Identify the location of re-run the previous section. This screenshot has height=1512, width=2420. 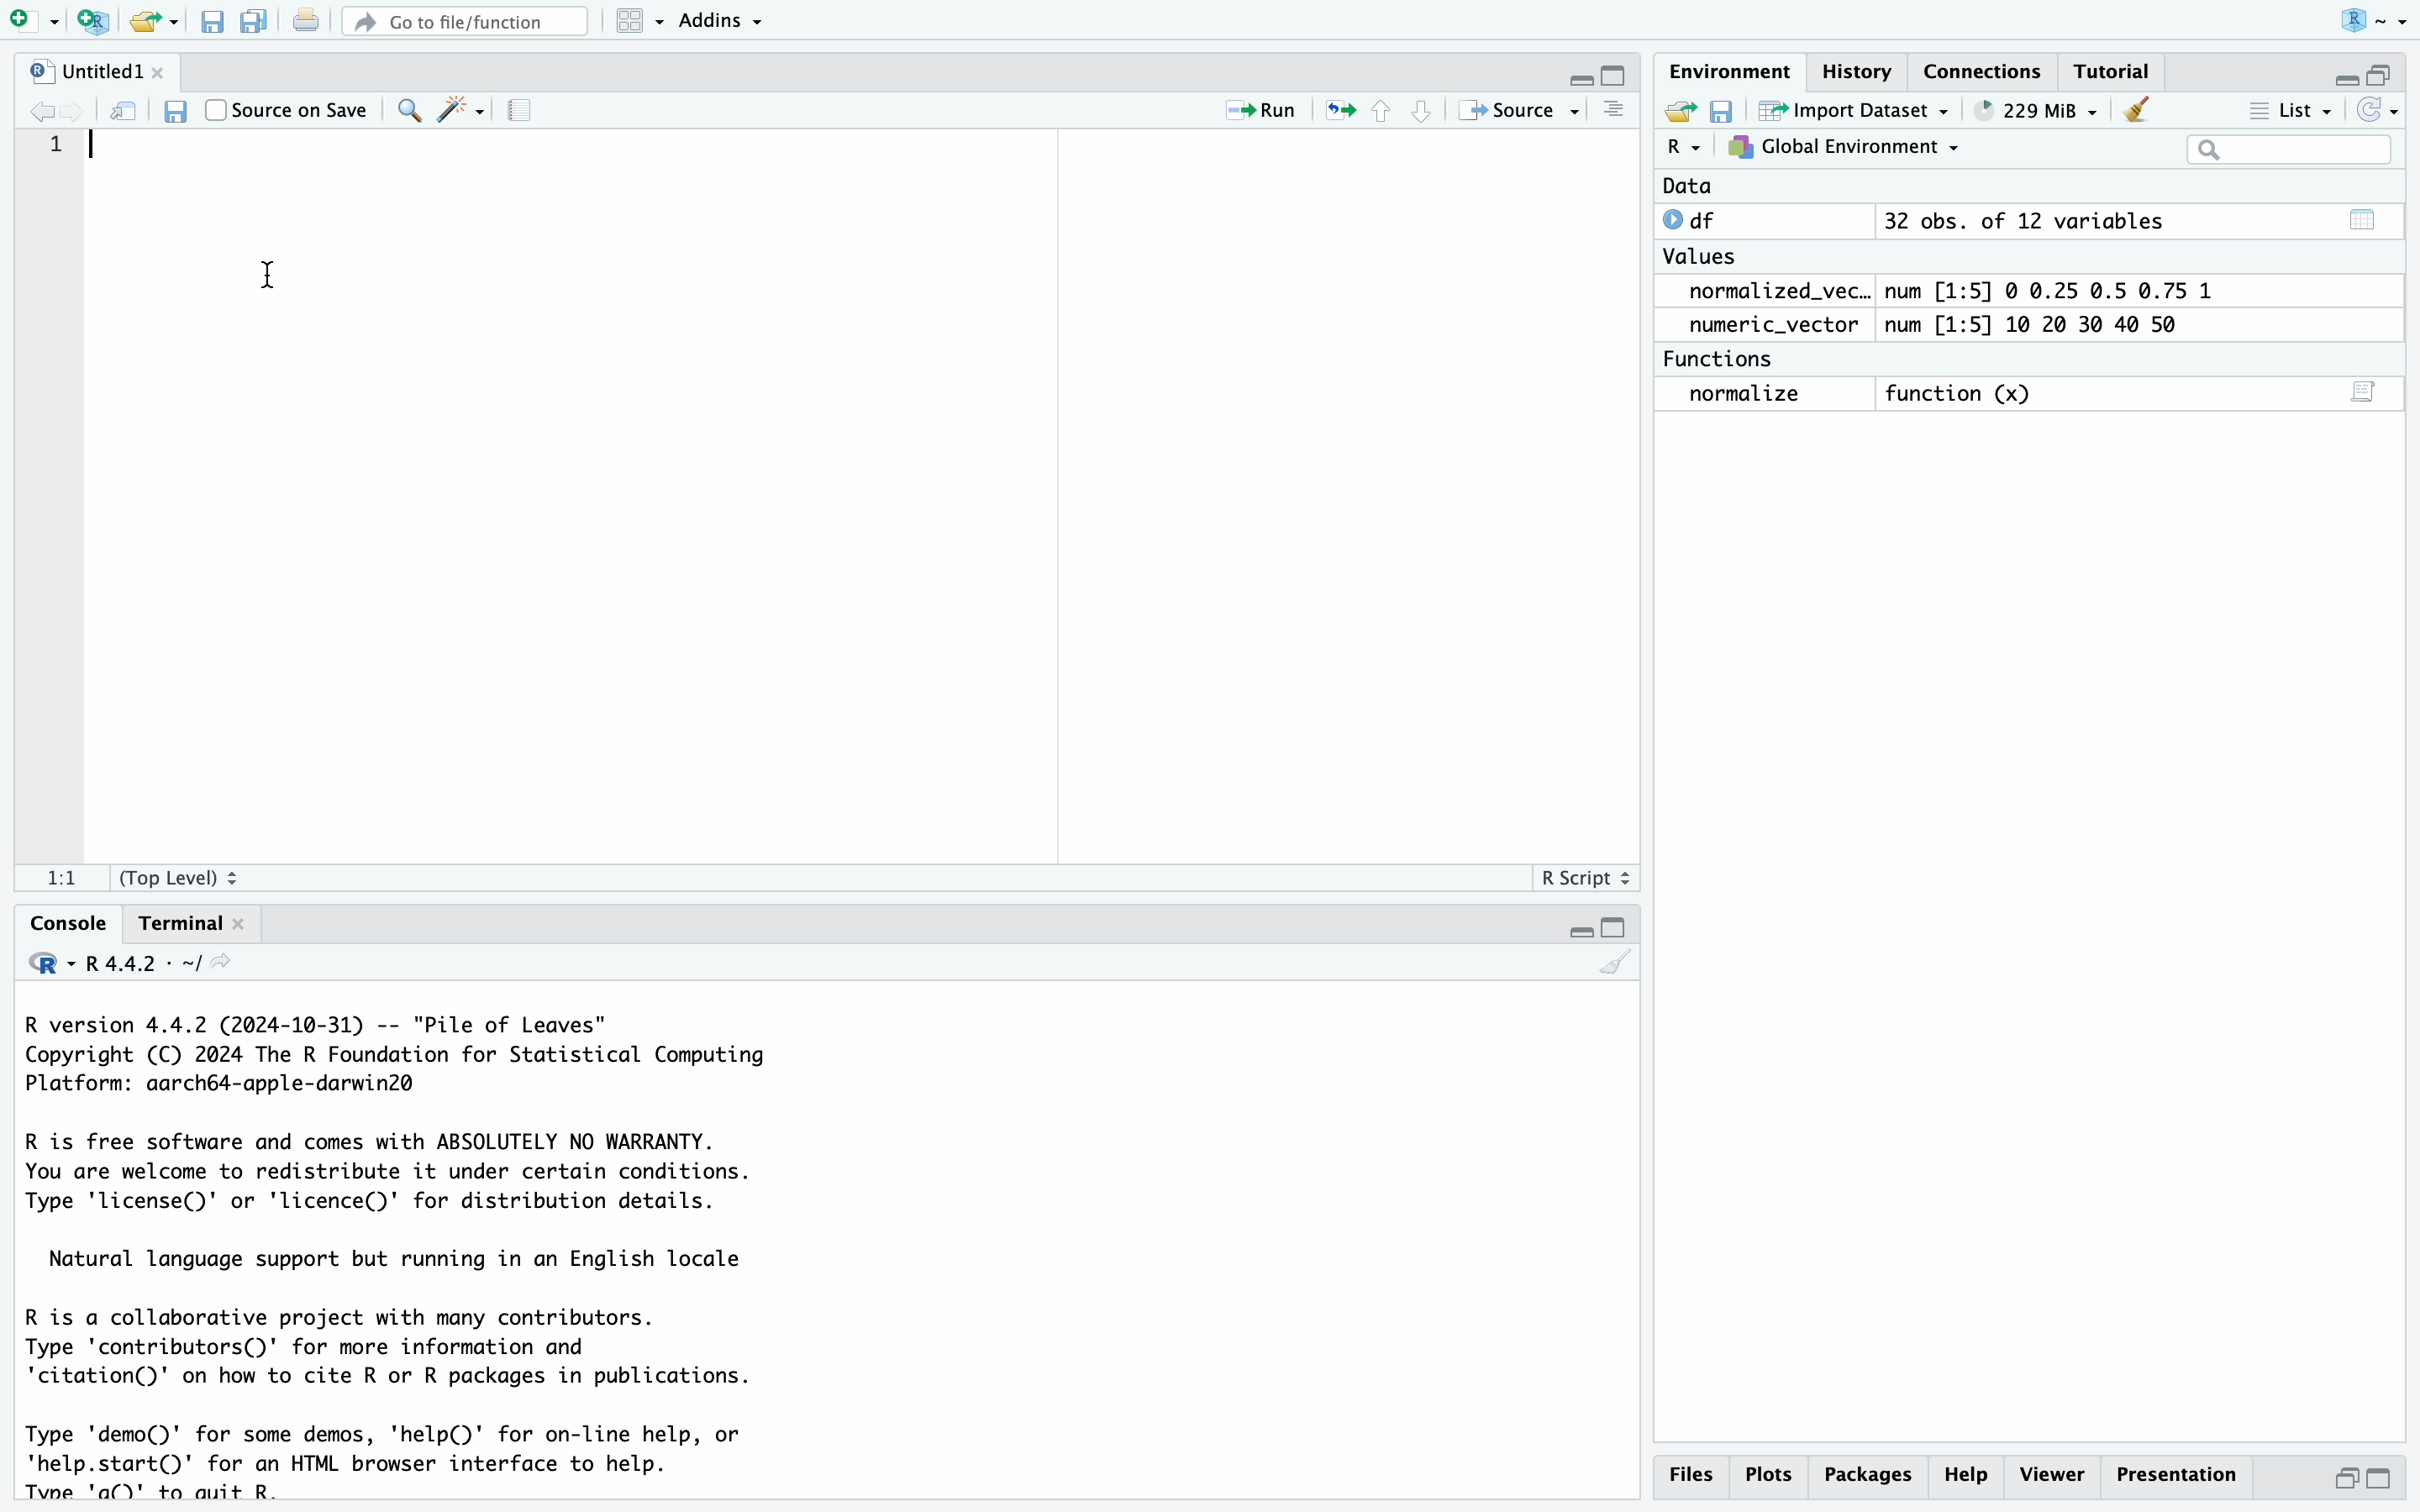
(1341, 111).